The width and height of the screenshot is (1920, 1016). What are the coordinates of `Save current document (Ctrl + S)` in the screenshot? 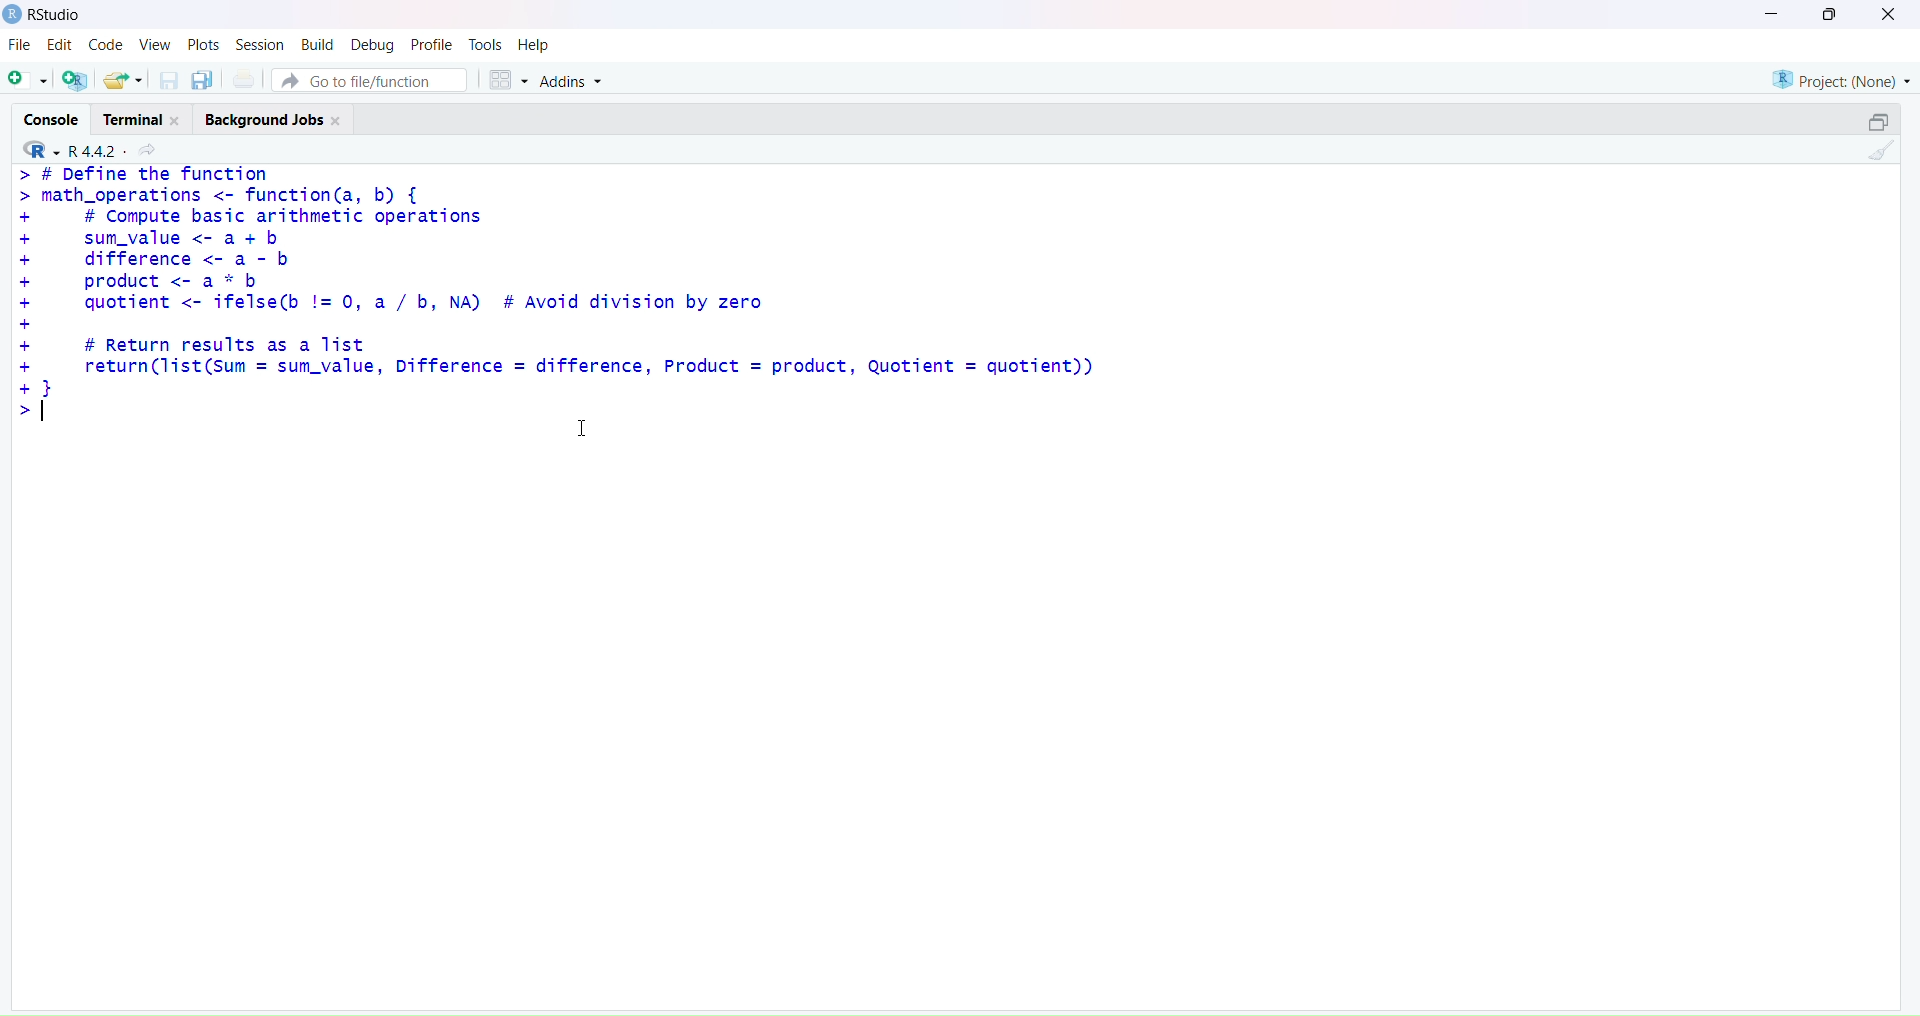 It's located at (169, 77).